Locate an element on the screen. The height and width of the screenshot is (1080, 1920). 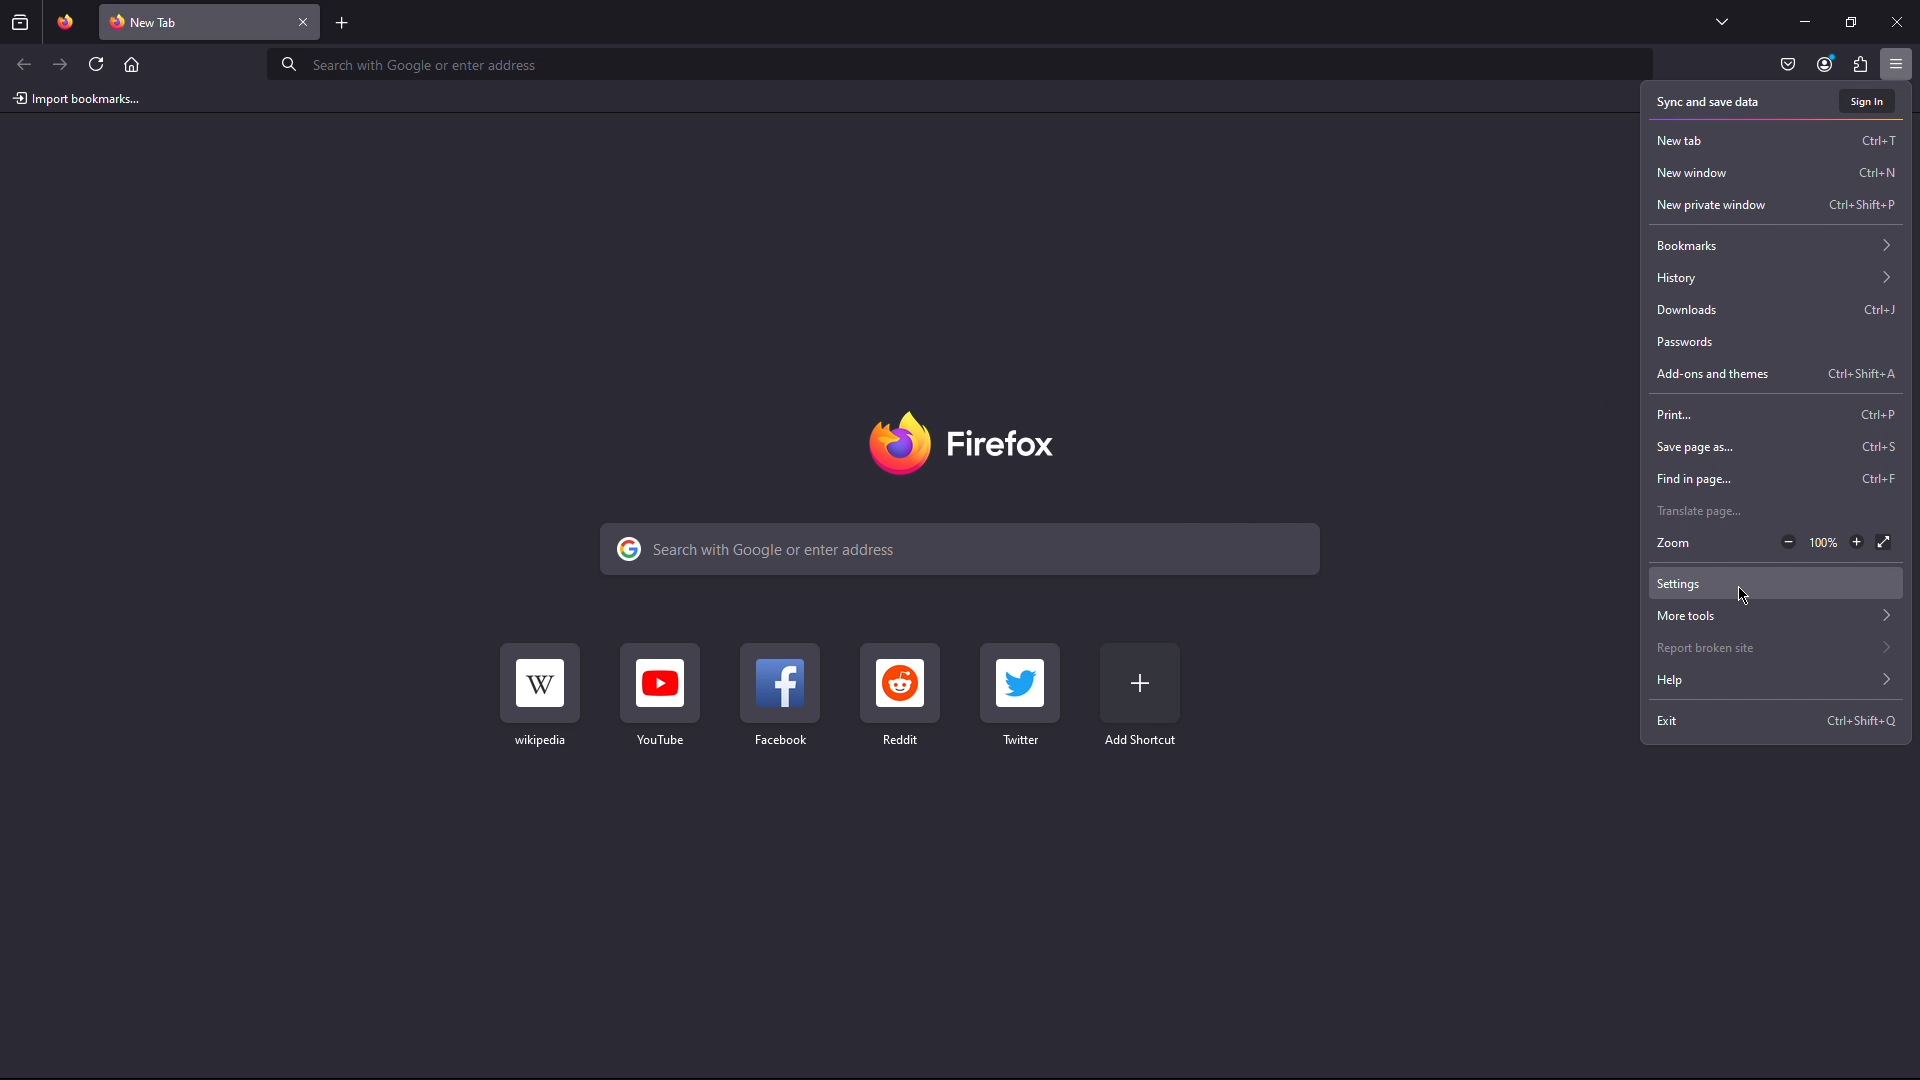
Fullscreen is located at coordinates (1883, 542).